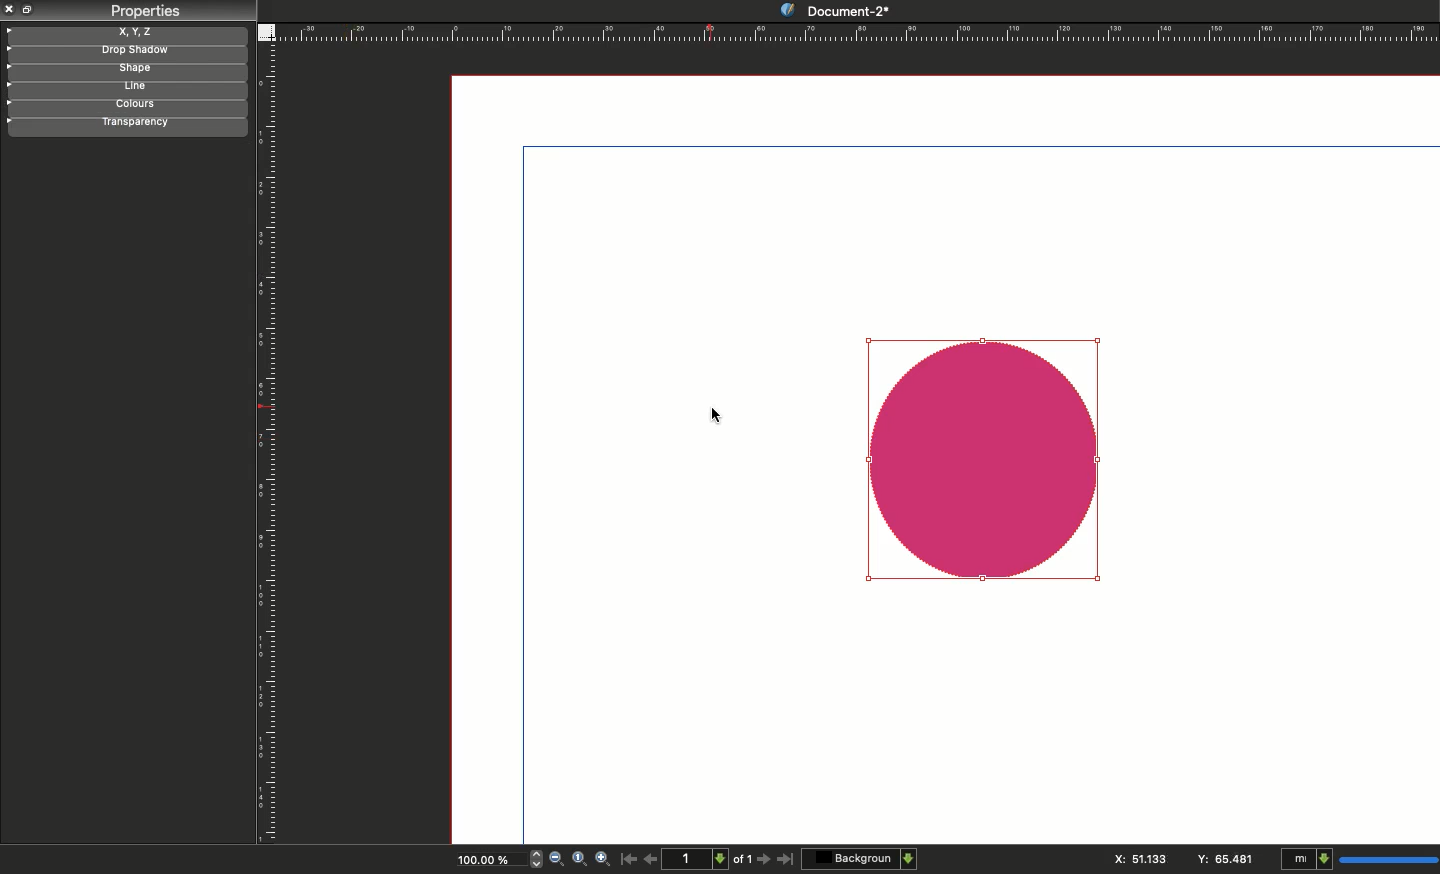  What do you see at coordinates (125, 71) in the screenshot?
I see `Shape` at bounding box center [125, 71].